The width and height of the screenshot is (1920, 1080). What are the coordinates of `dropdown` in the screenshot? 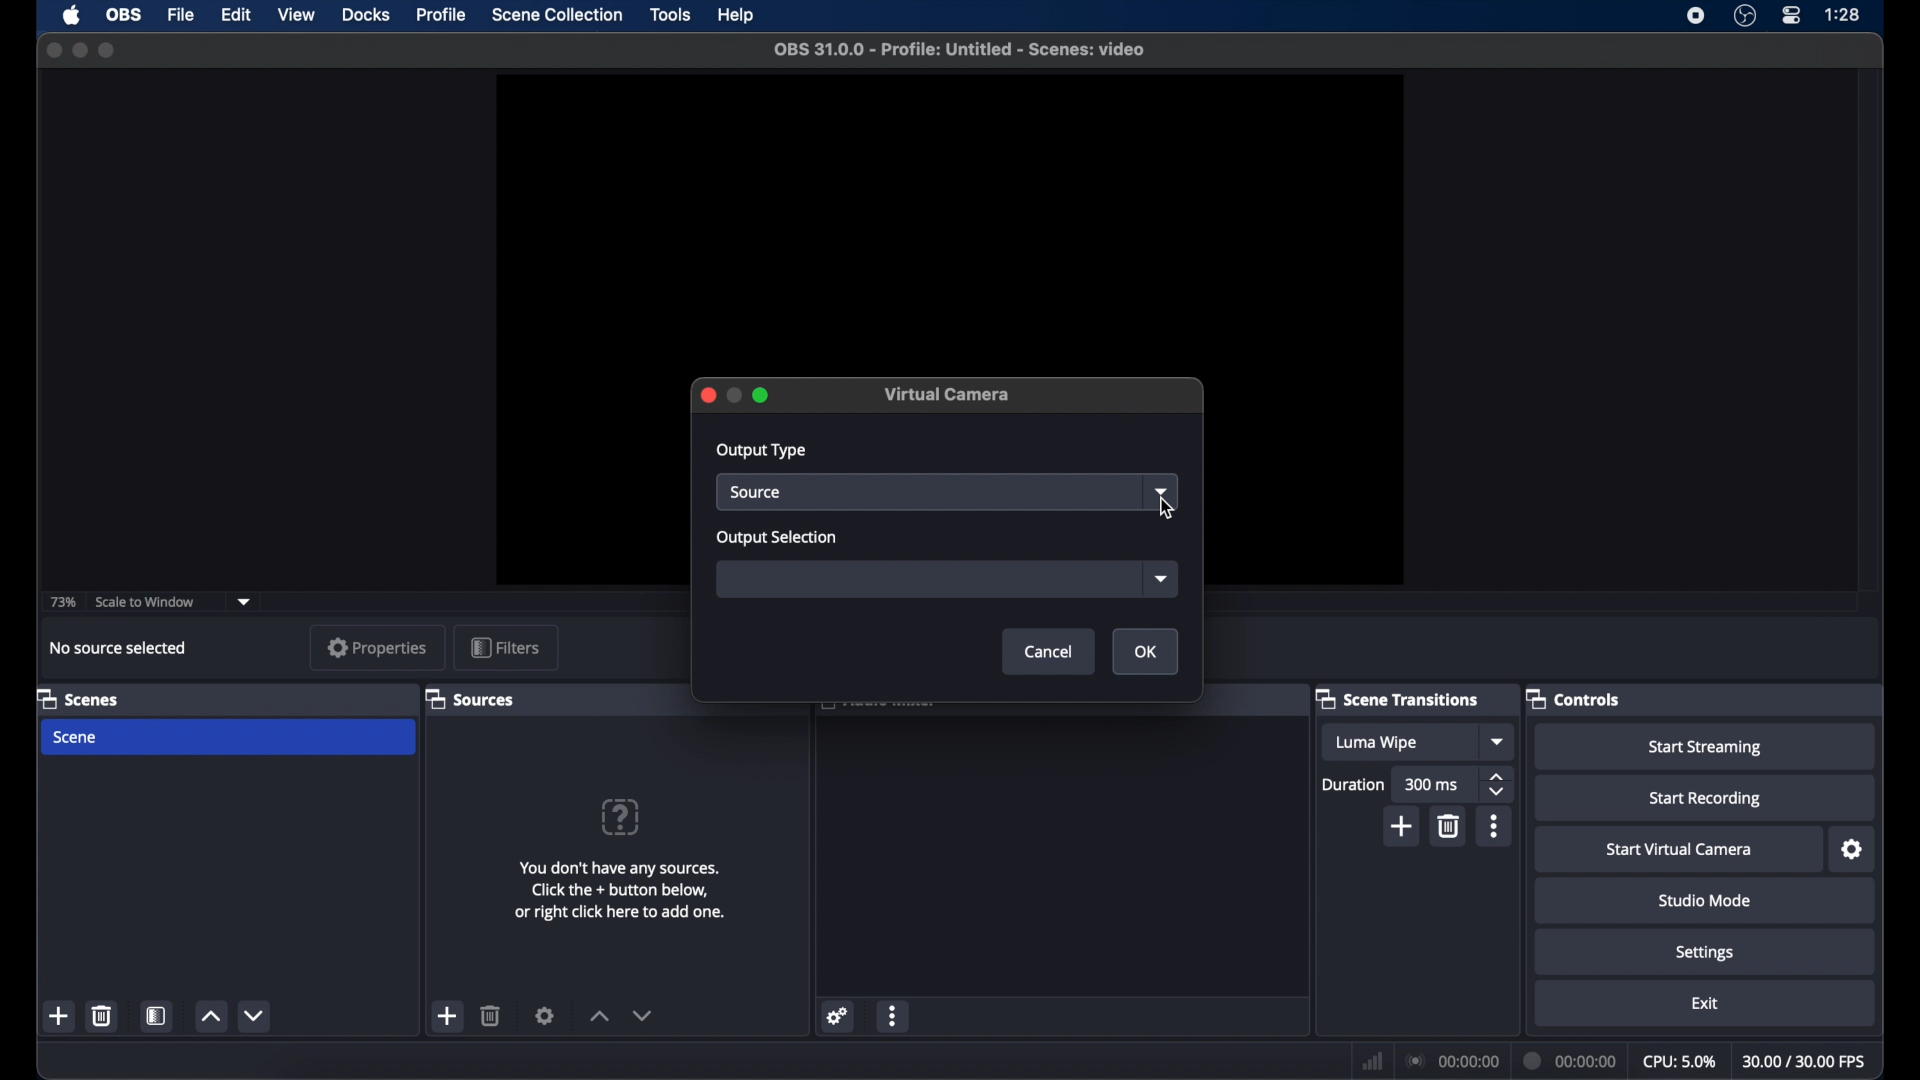 It's located at (244, 602).